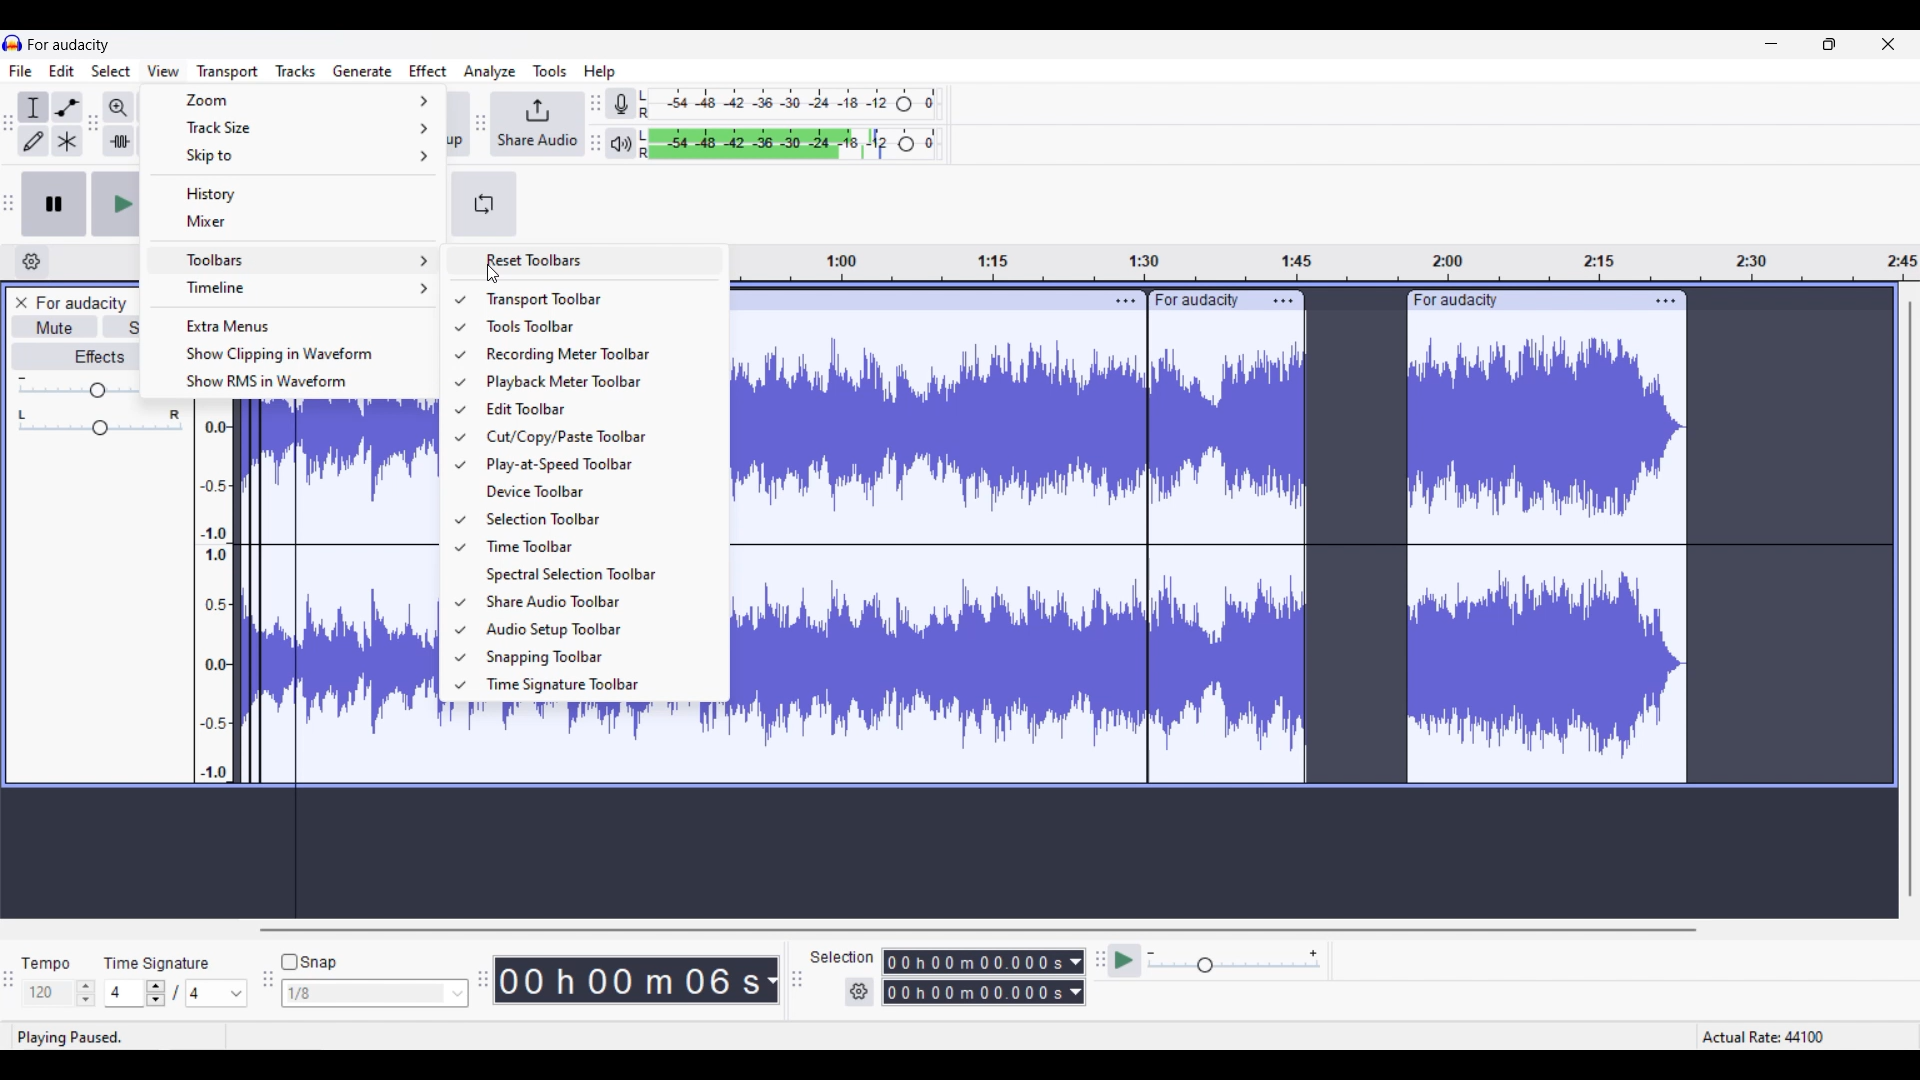 The image size is (1920, 1080). Describe the element at coordinates (69, 44) in the screenshot. I see `For audacity` at that location.